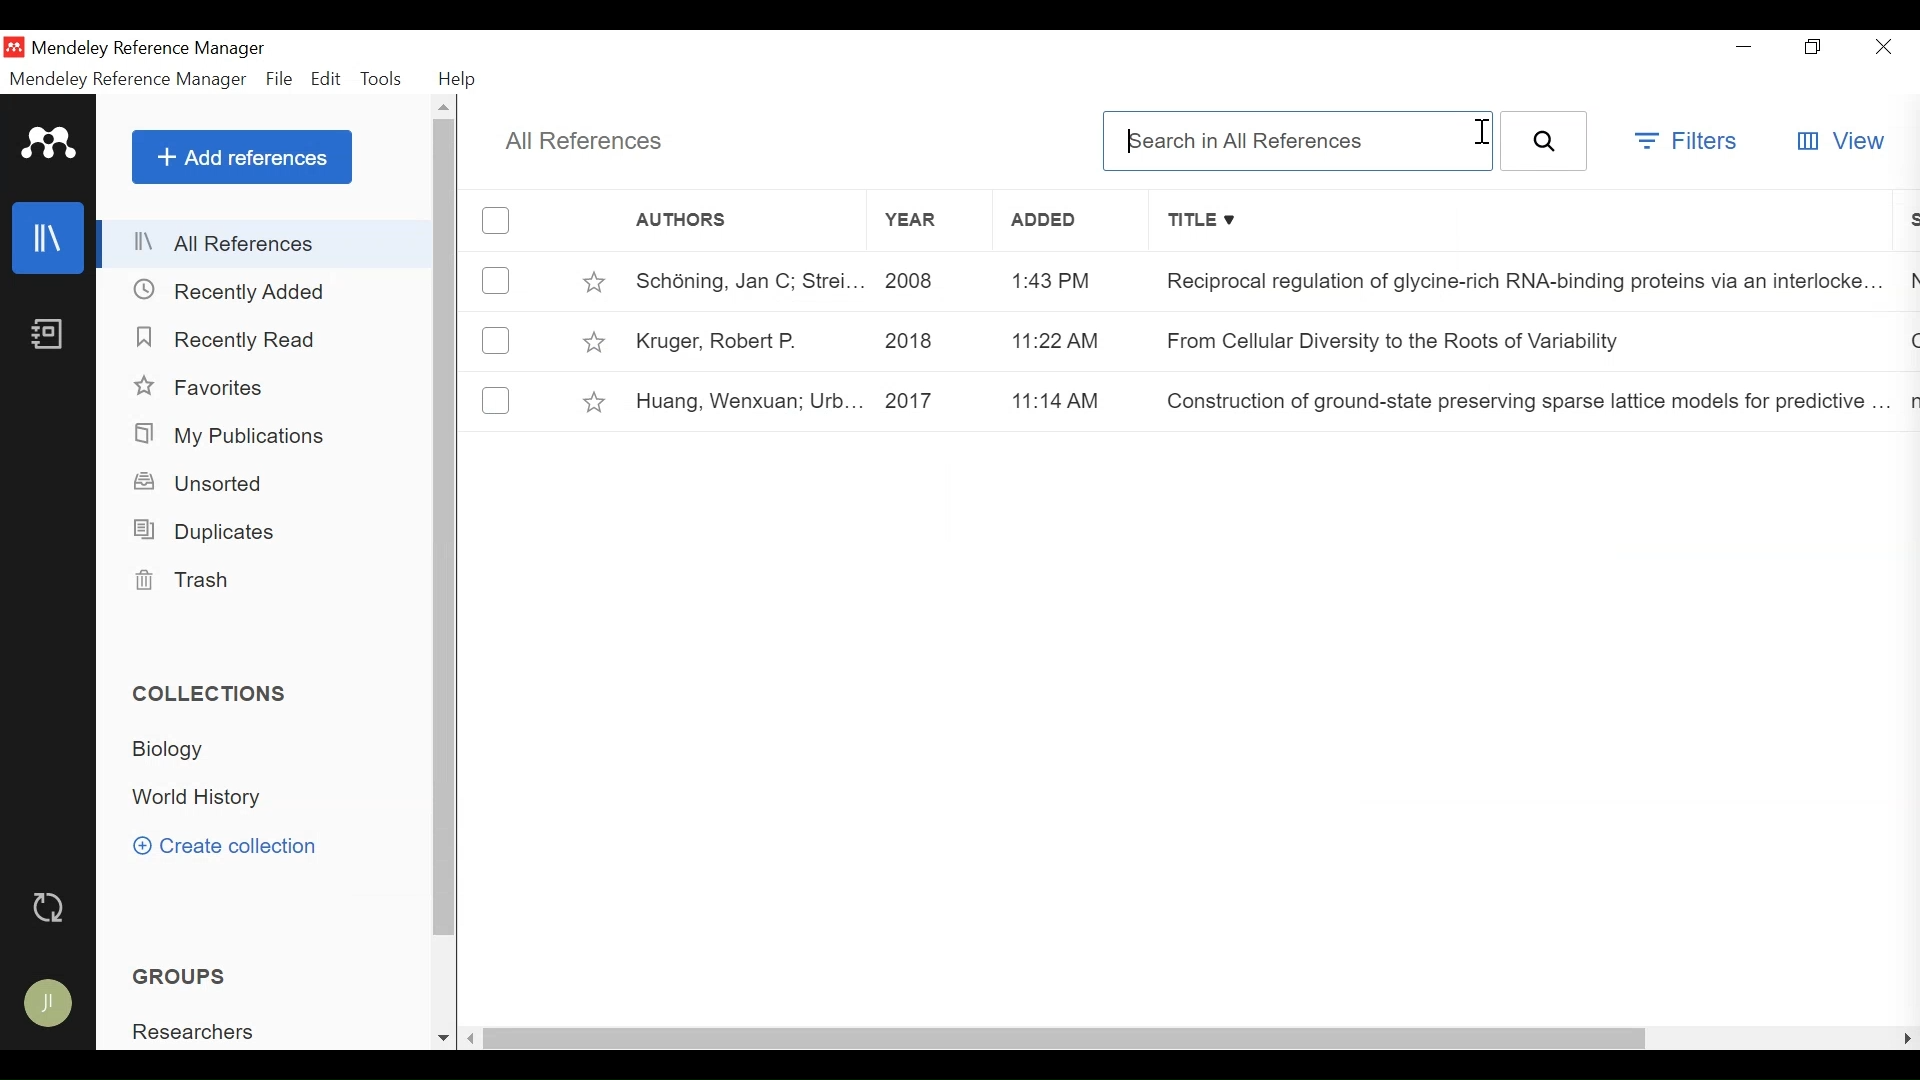 This screenshot has width=1920, height=1080. What do you see at coordinates (497, 280) in the screenshot?
I see `(un)select` at bounding box center [497, 280].